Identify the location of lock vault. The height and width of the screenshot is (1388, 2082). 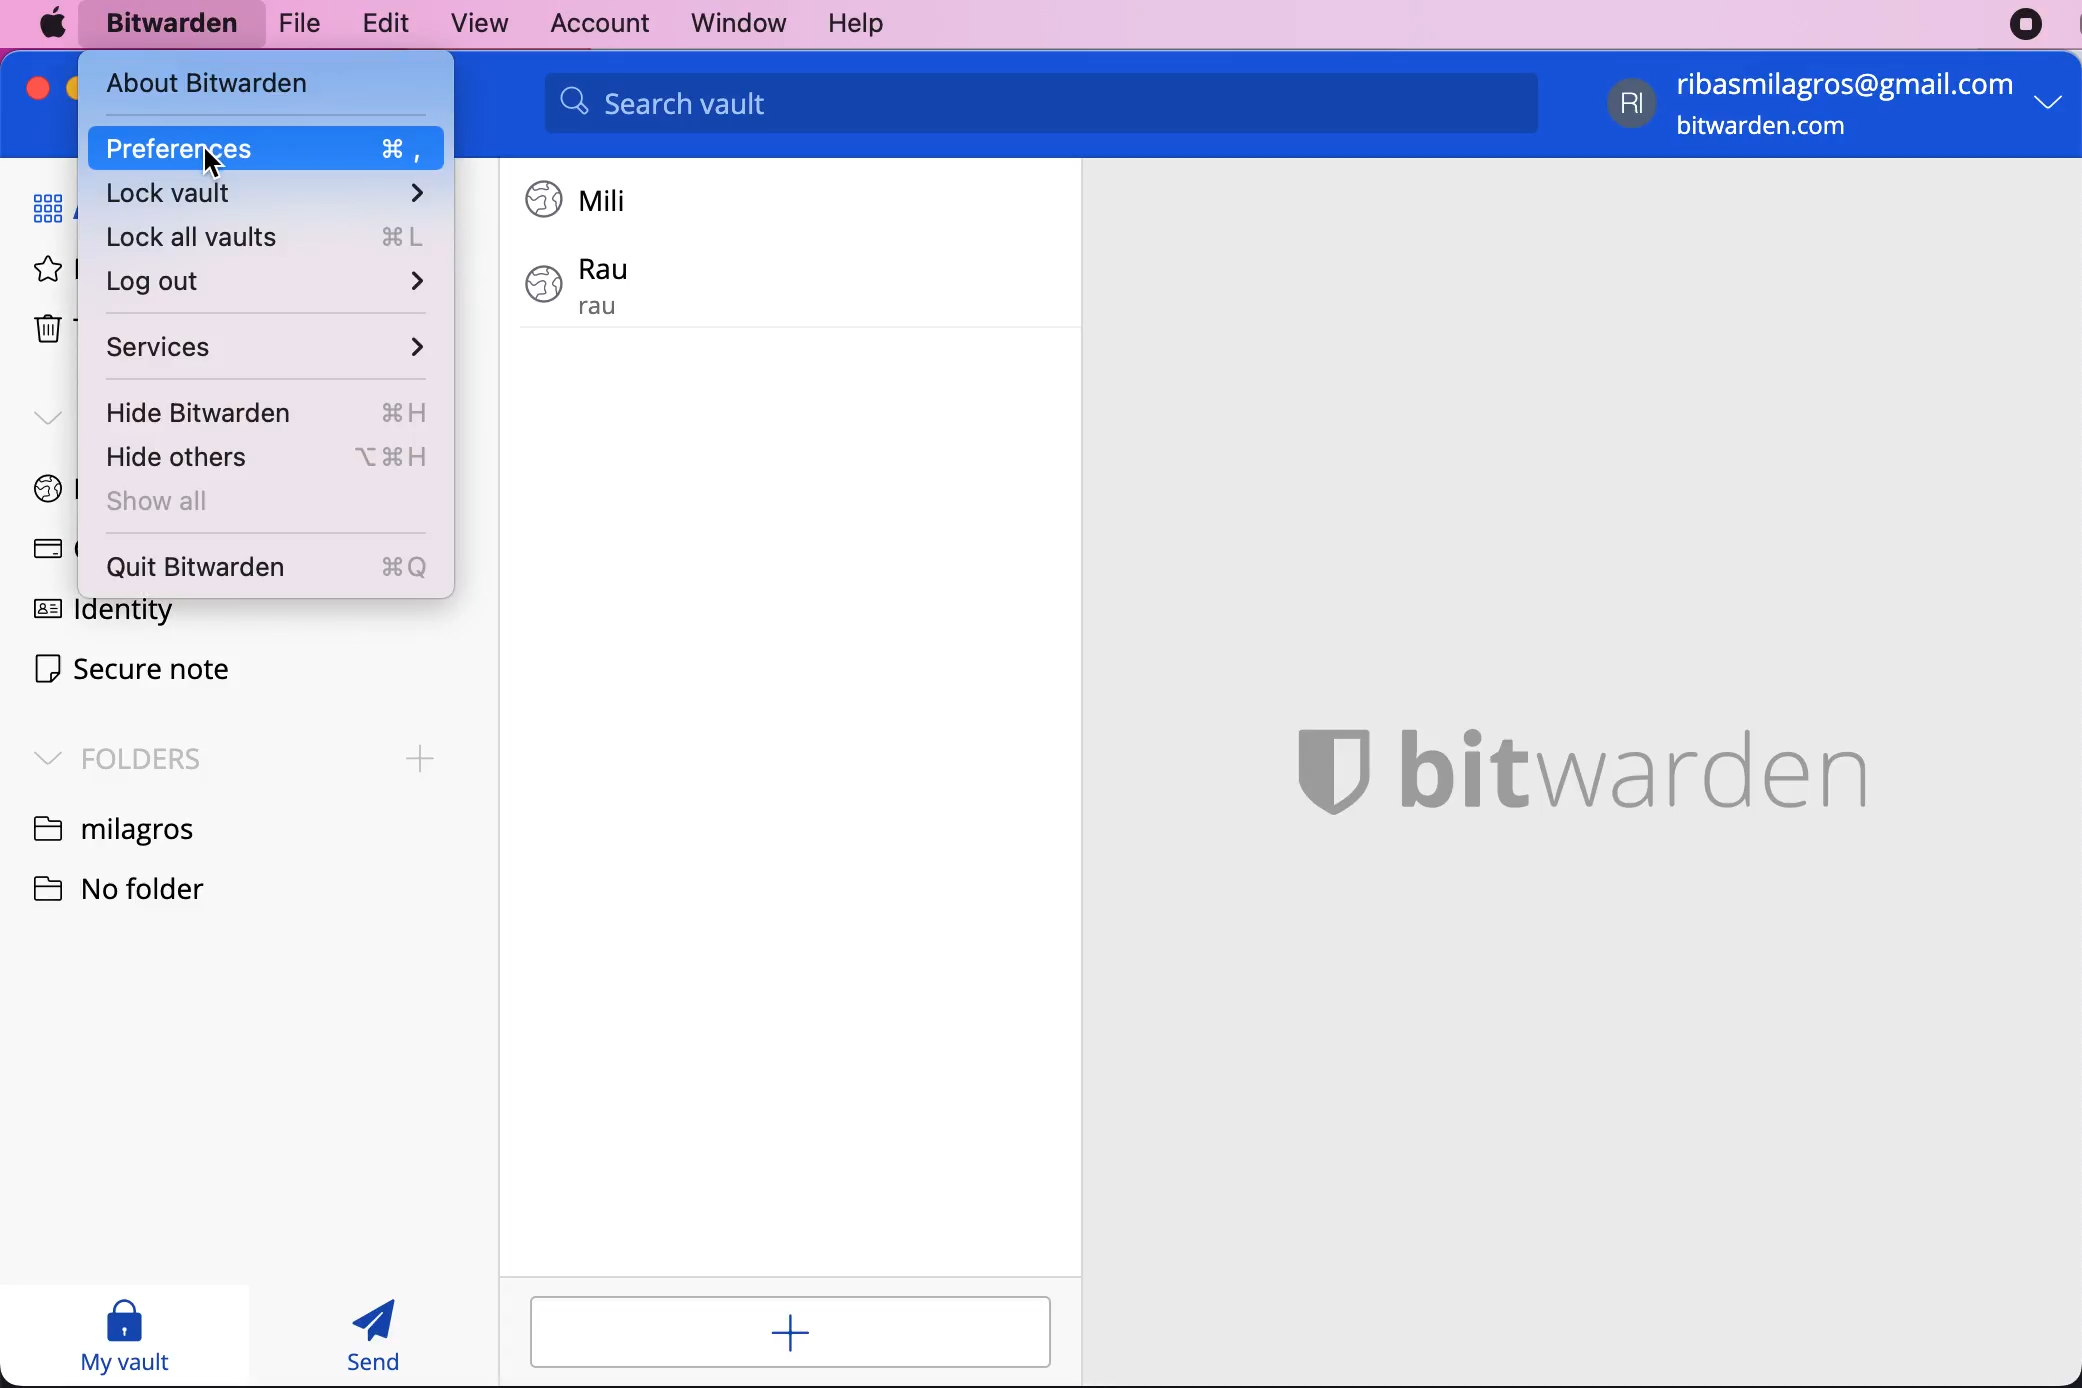
(273, 195).